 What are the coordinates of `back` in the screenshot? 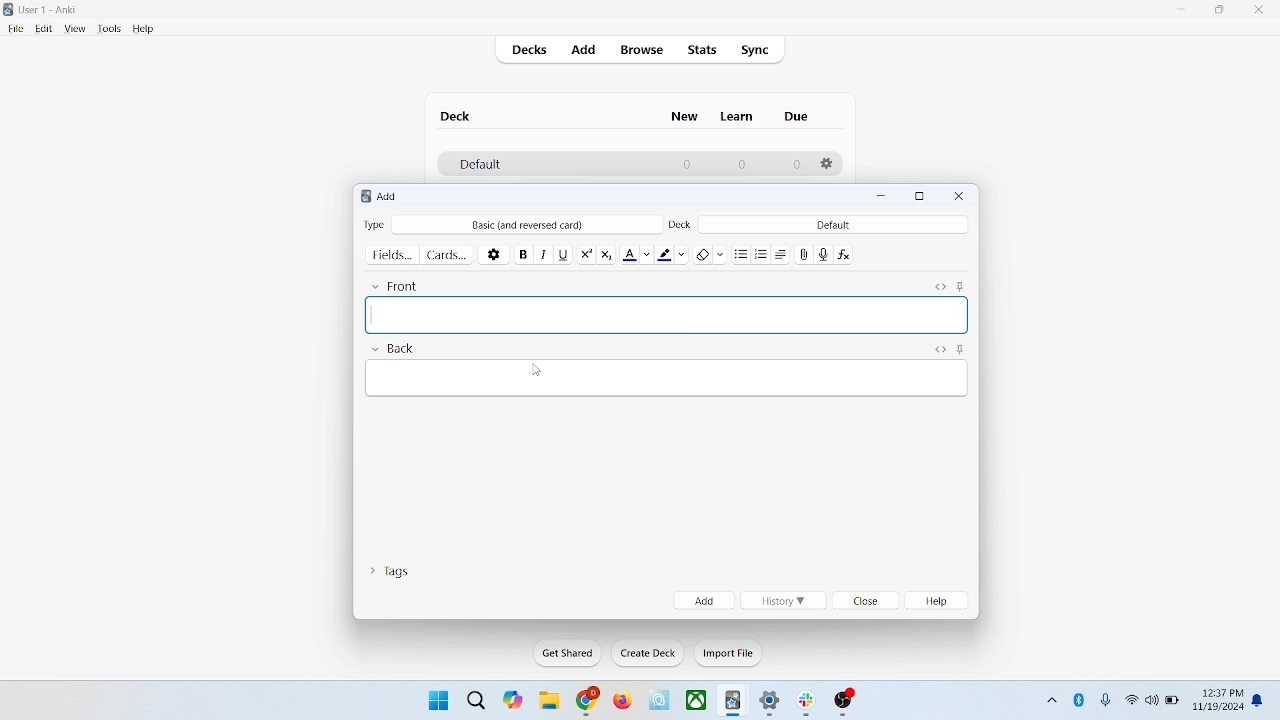 It's located at (392, 349).